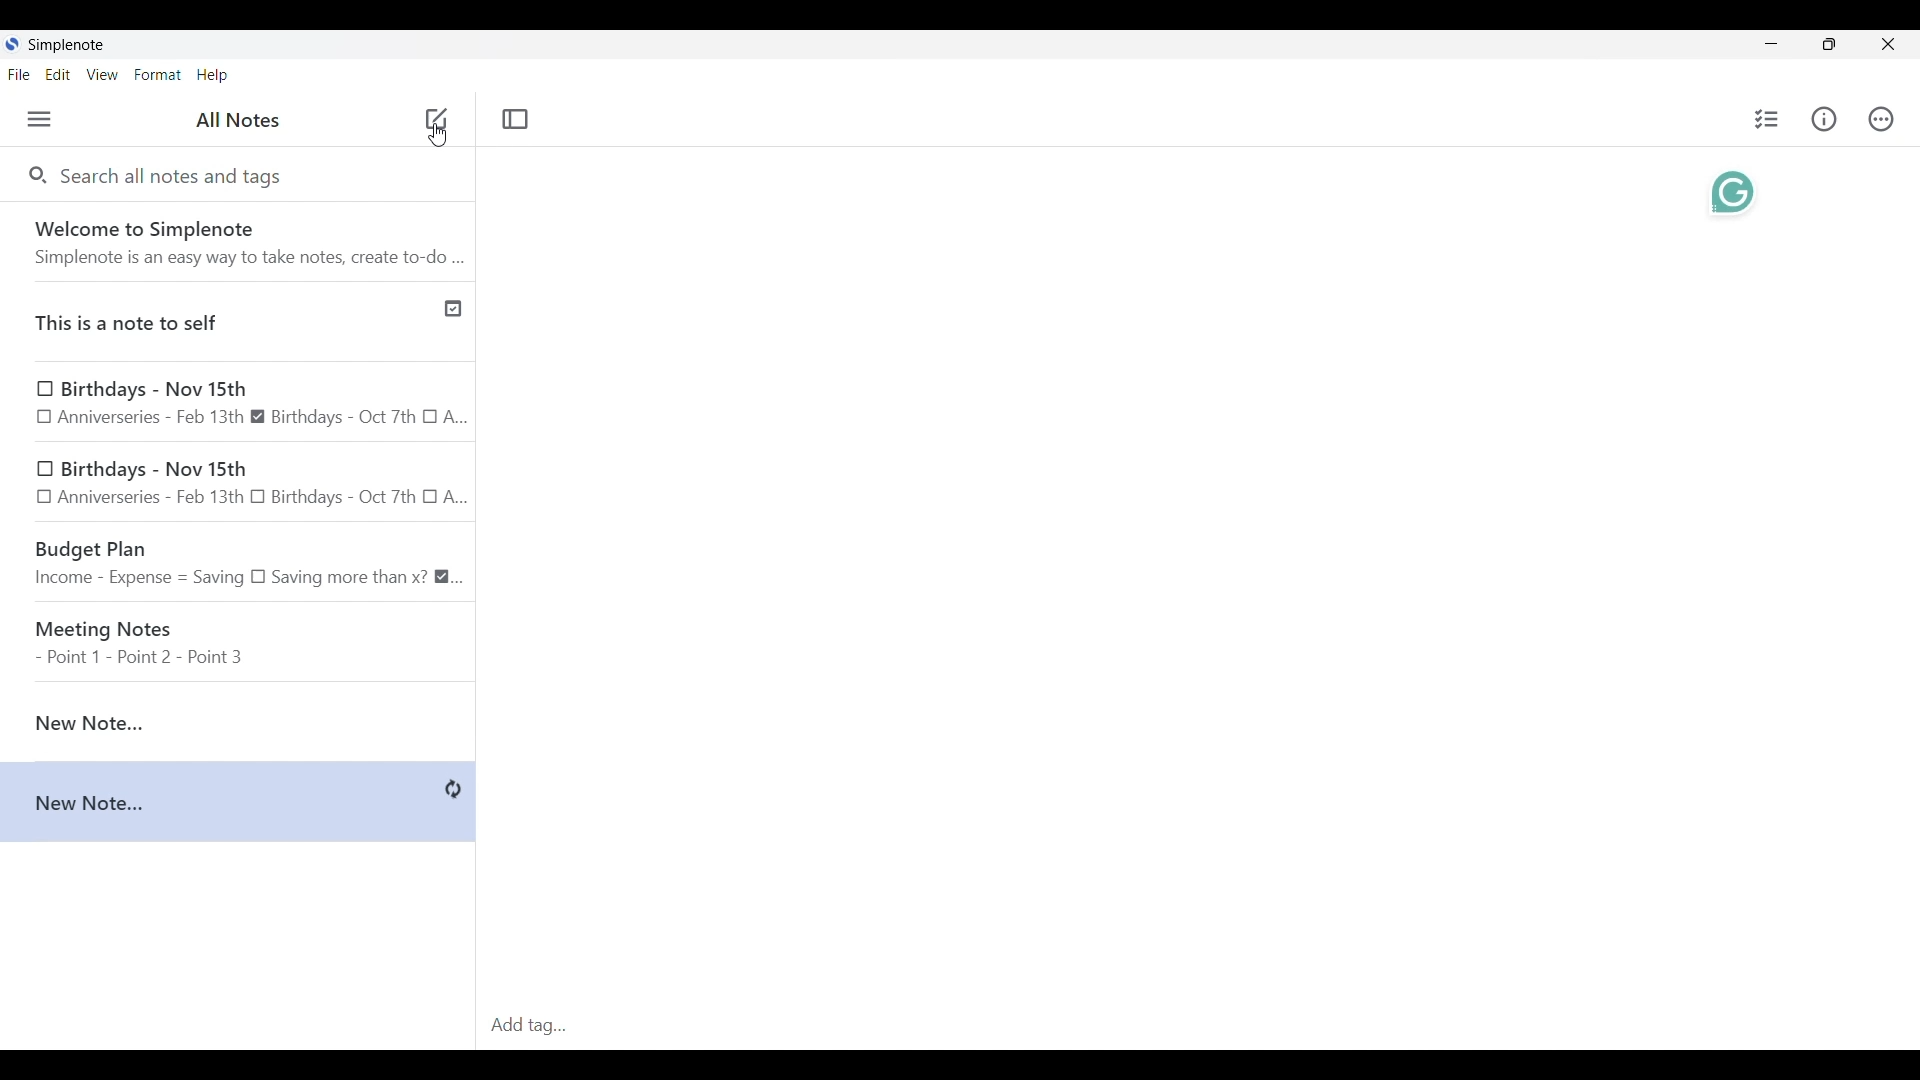 The height and width of the screenshot is (1080, 1920). I want to click on Published note indicated by check icon, so click(241, 315).